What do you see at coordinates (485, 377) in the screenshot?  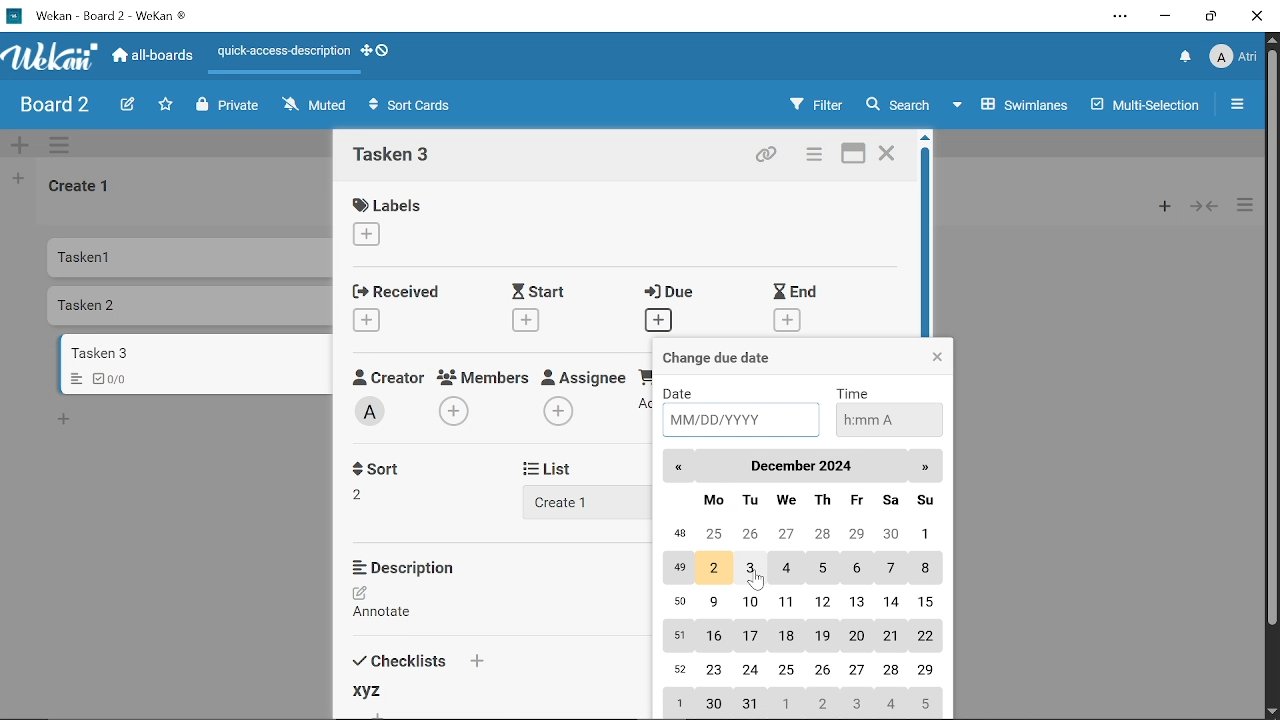 I see `Memebers` at bounding box center [485, 377].